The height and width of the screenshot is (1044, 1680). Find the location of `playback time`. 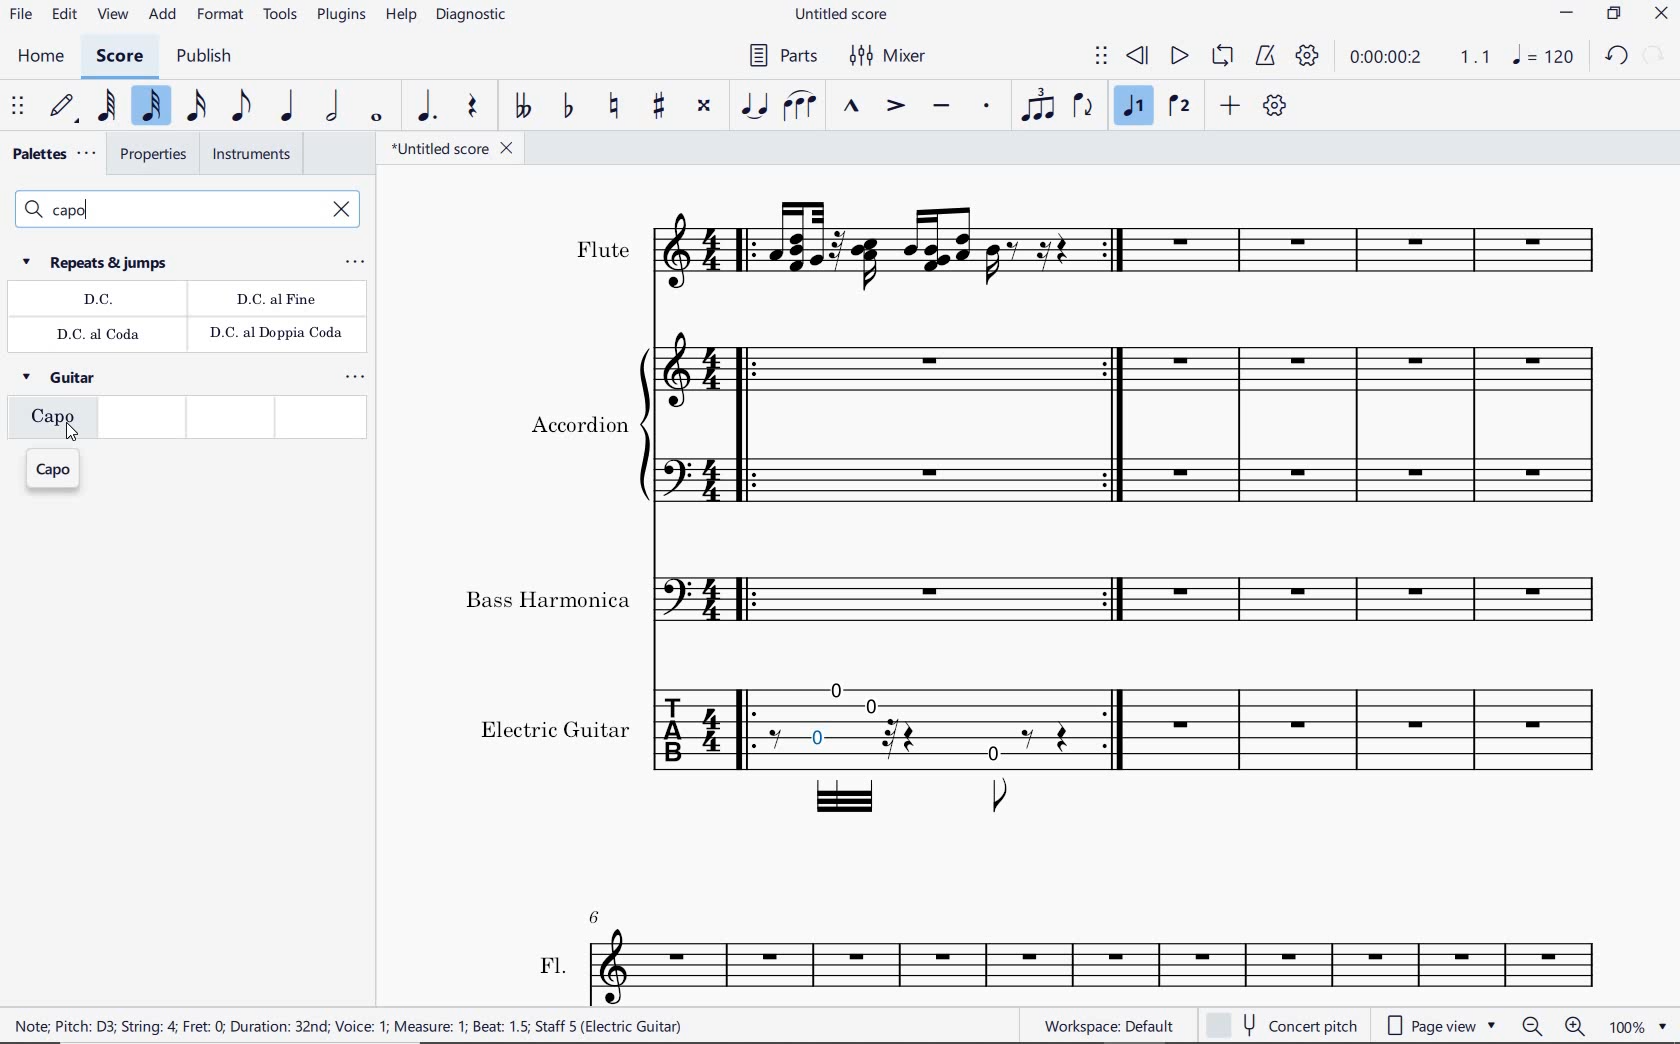

playback time is located at coordinates (1389, 60).